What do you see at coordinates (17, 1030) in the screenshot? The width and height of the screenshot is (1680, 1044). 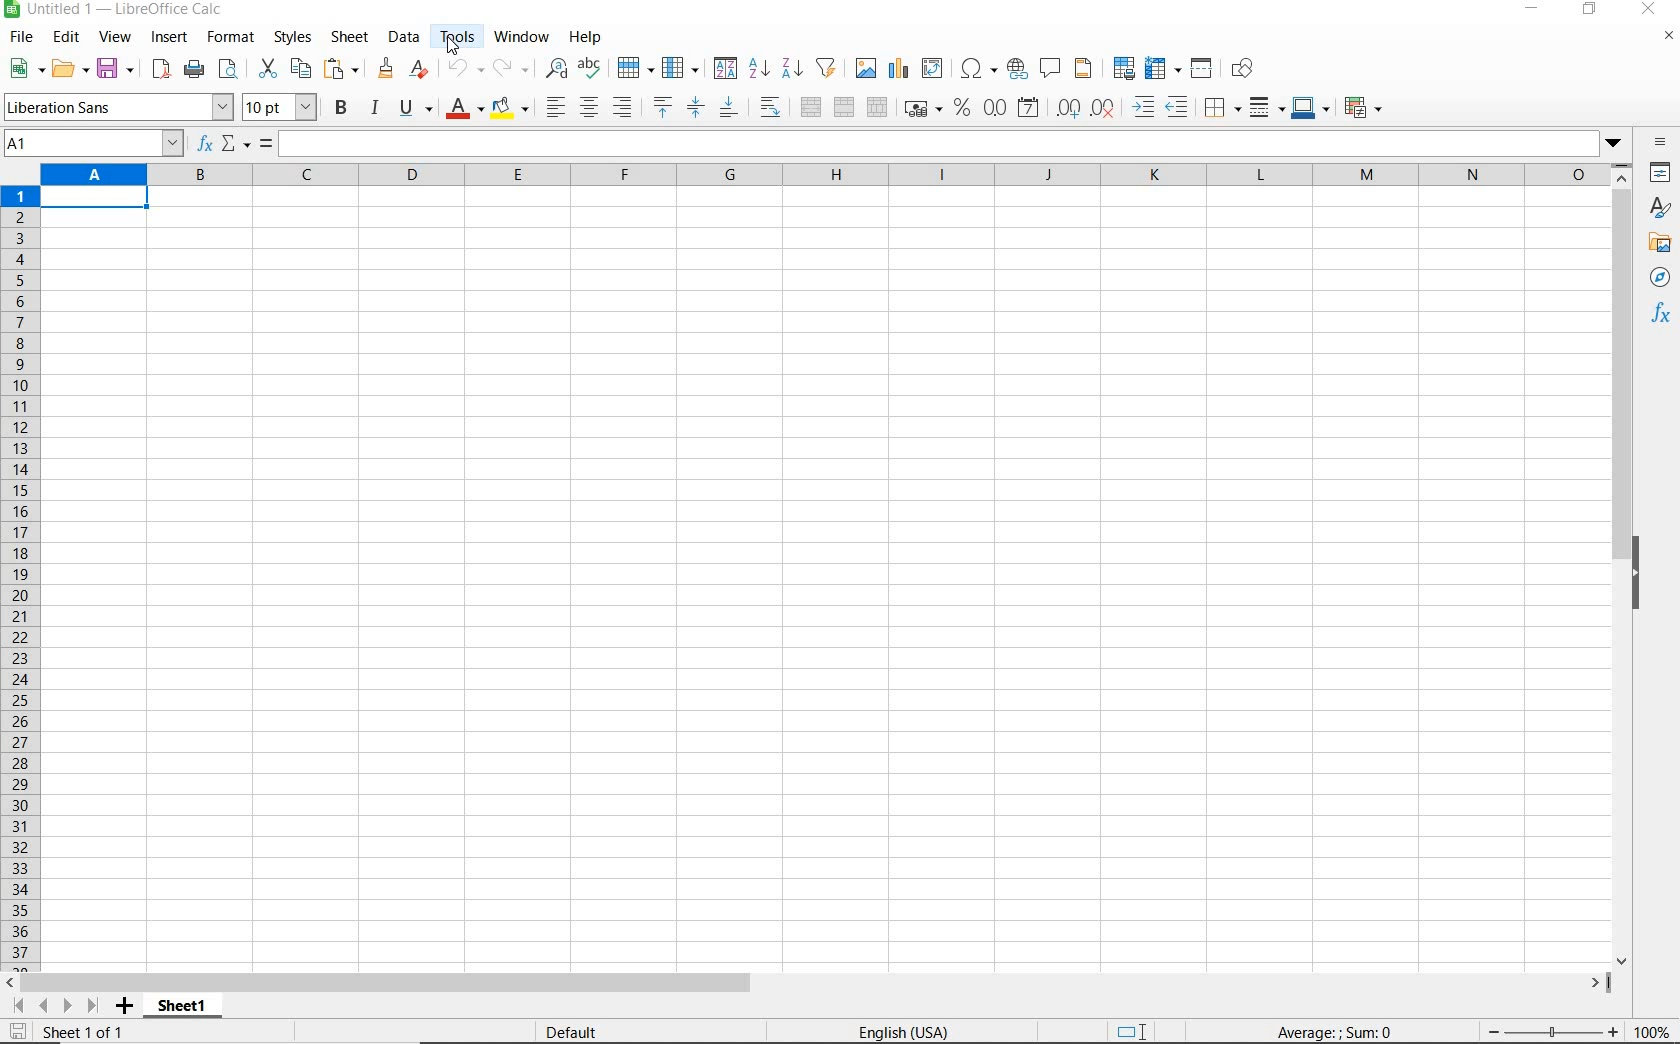 I see `SAVE` at bounding box center [17, 1030].